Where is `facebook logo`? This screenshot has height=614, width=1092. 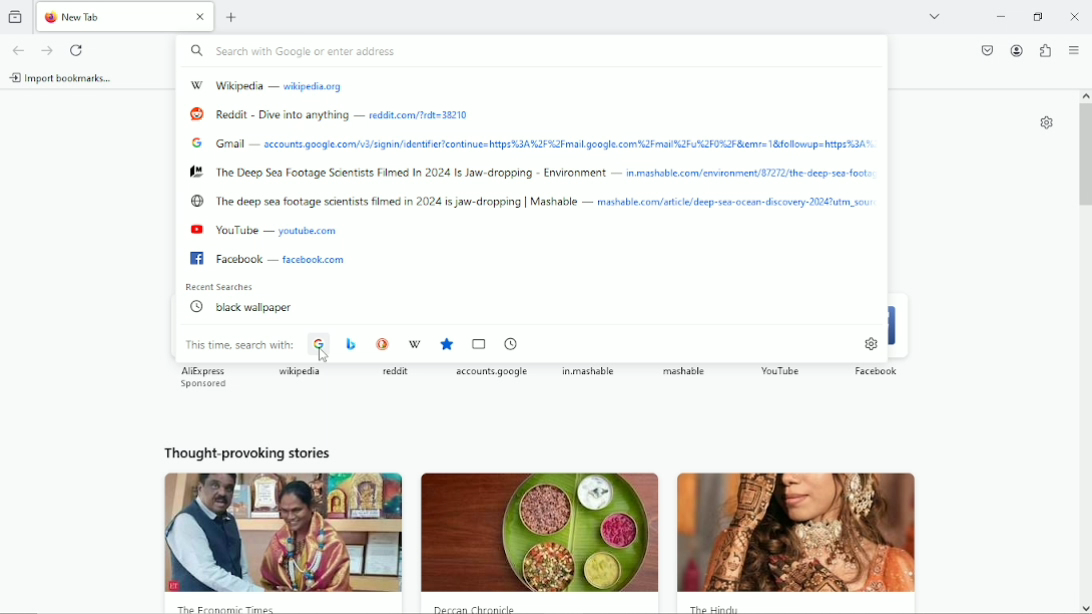
facebook logo is located at coordinates (196, 258).